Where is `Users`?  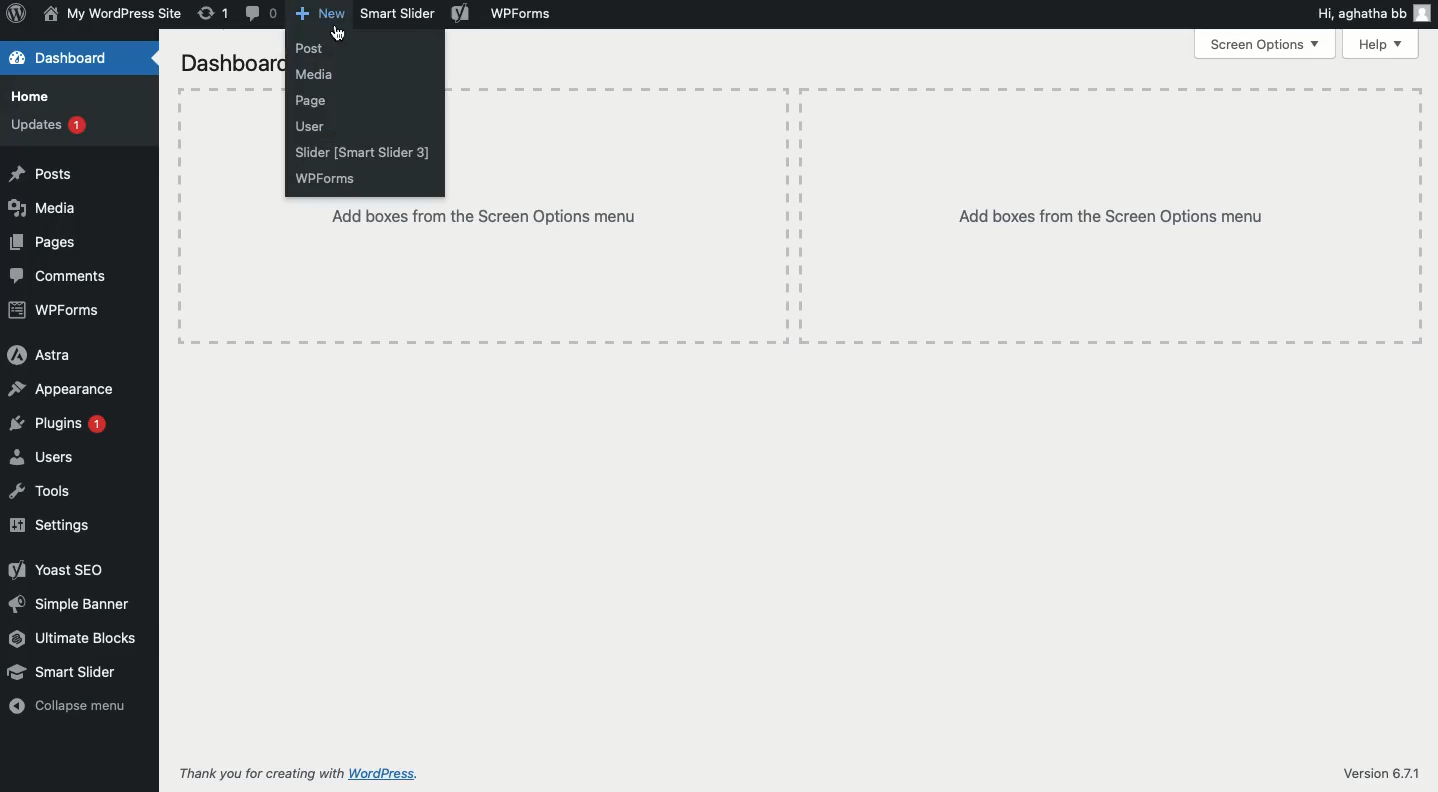
Users is located at coordinates (42, 457).